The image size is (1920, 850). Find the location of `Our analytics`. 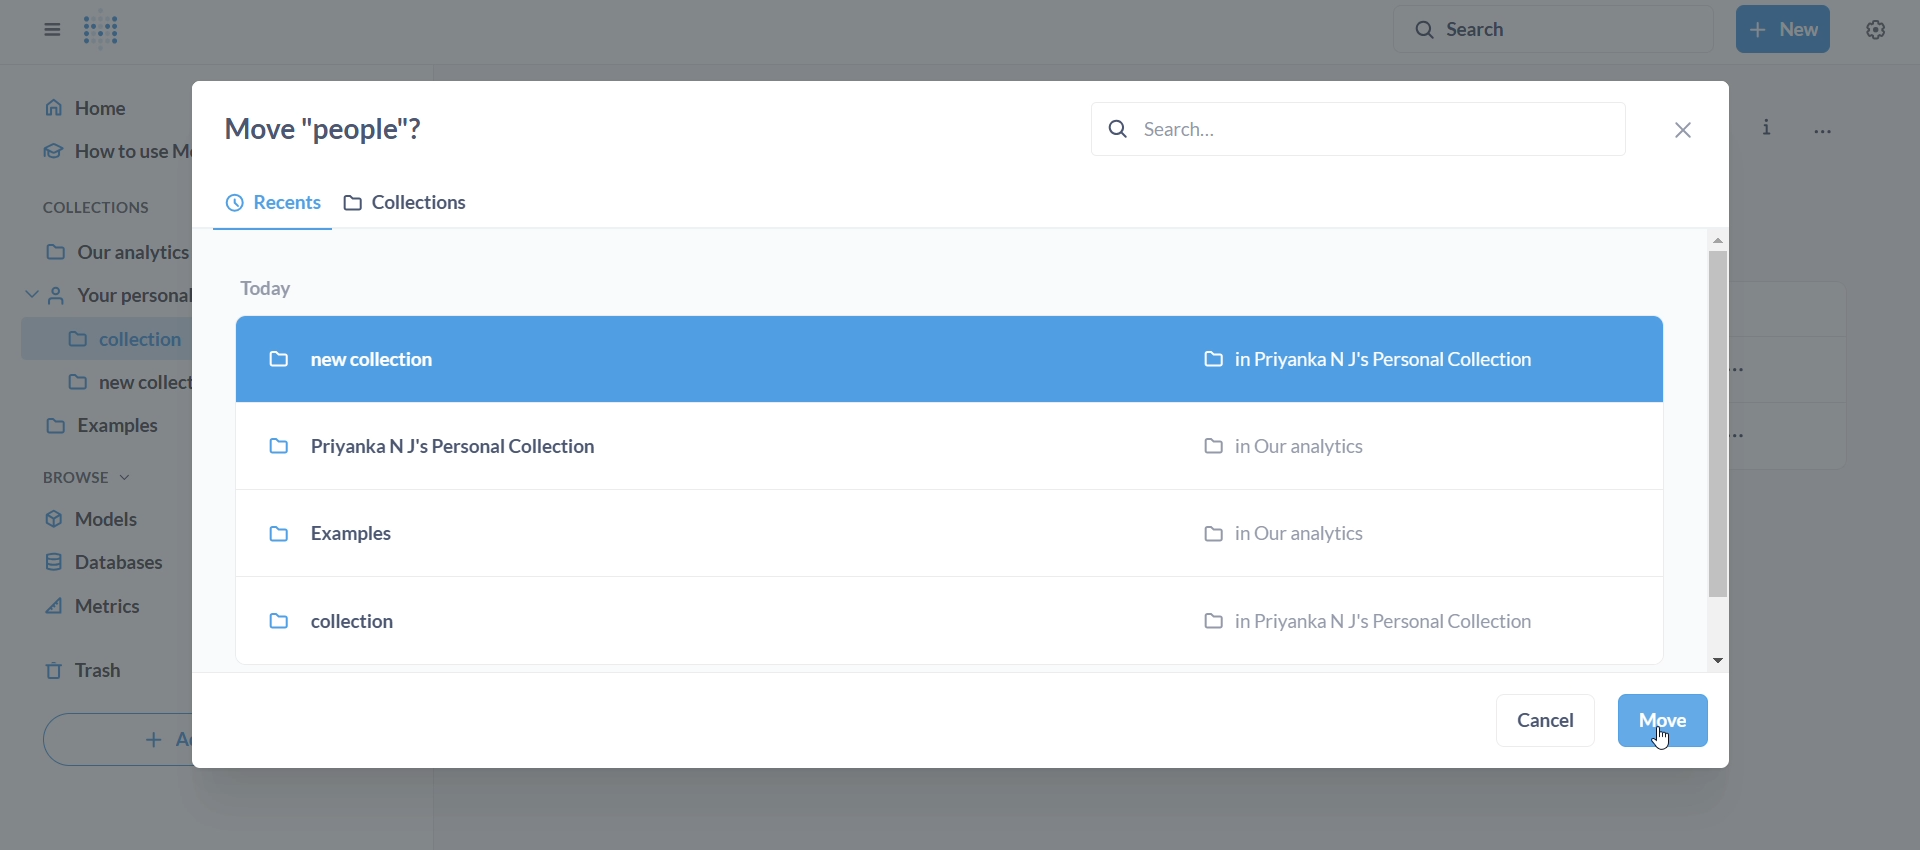

Our analytics is located at coordinates (106, 251).